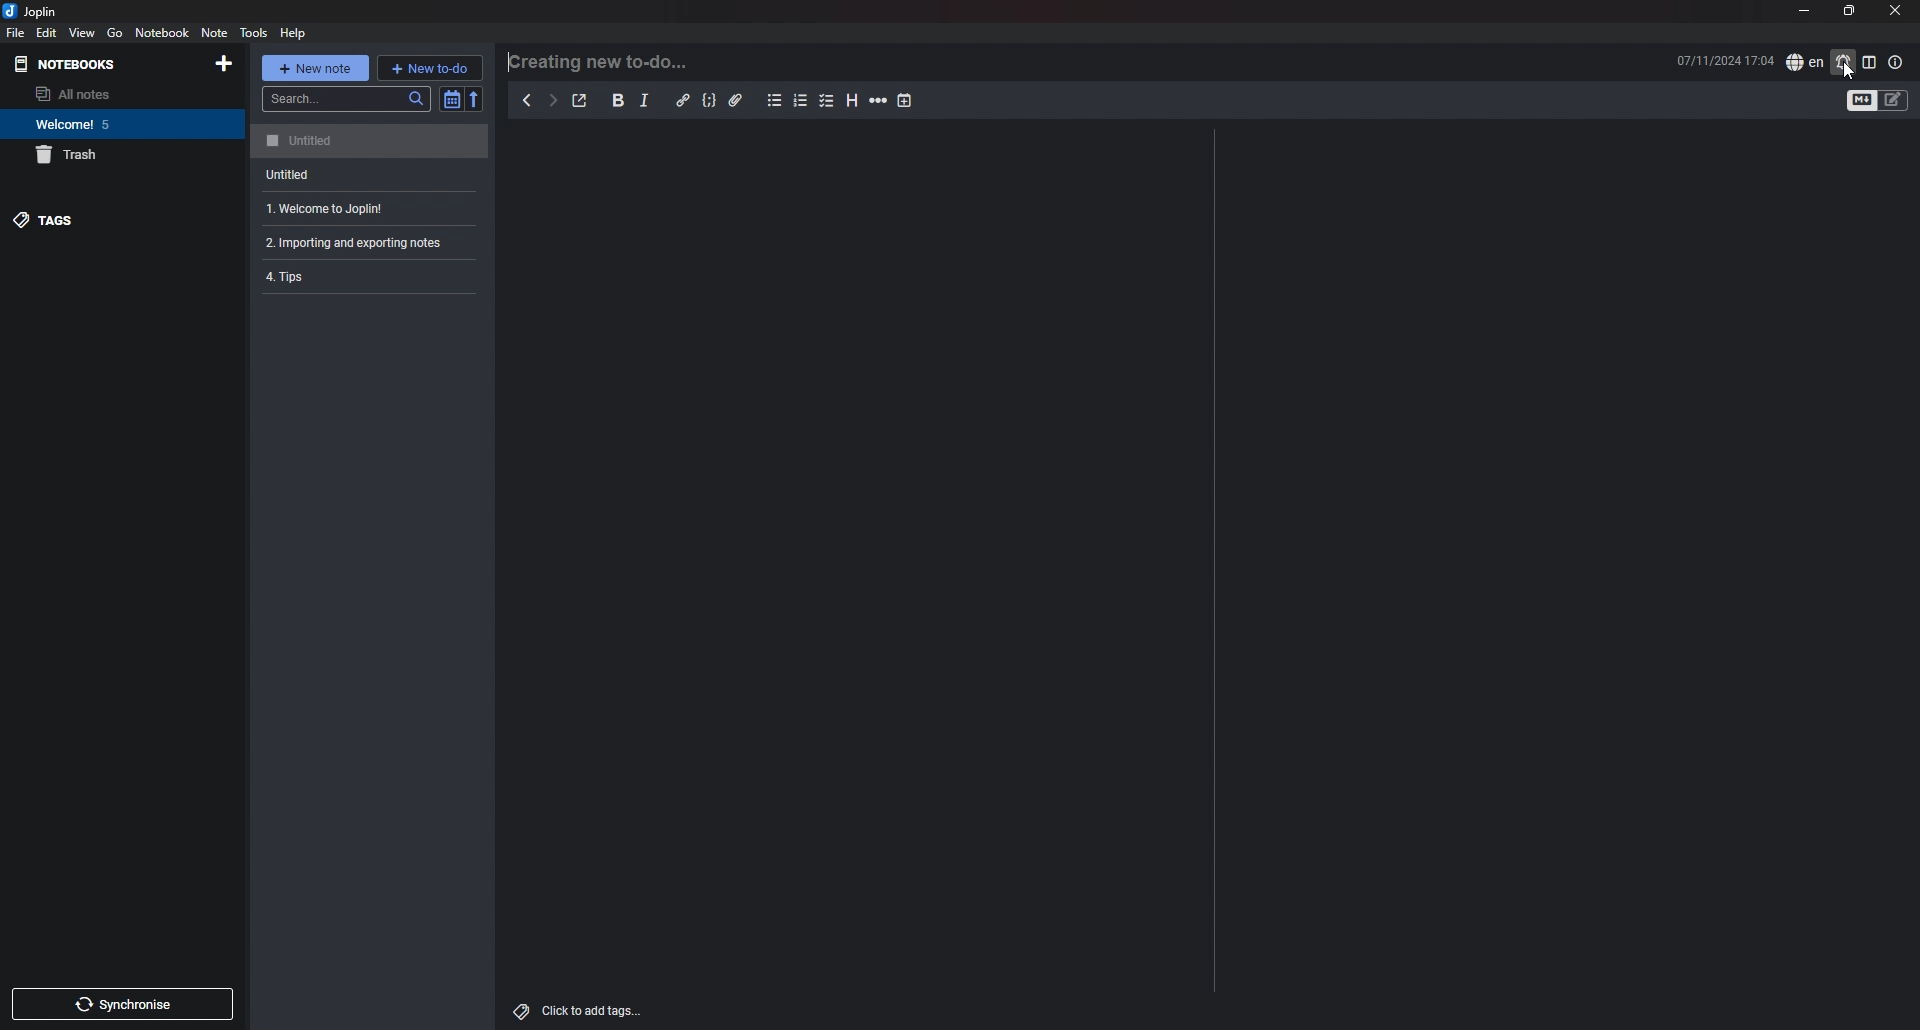 This screenshot has width=1920, height=1030. Describe the element at coordinates (828, 101) in the screenshot. I see `checkbox` at that location.